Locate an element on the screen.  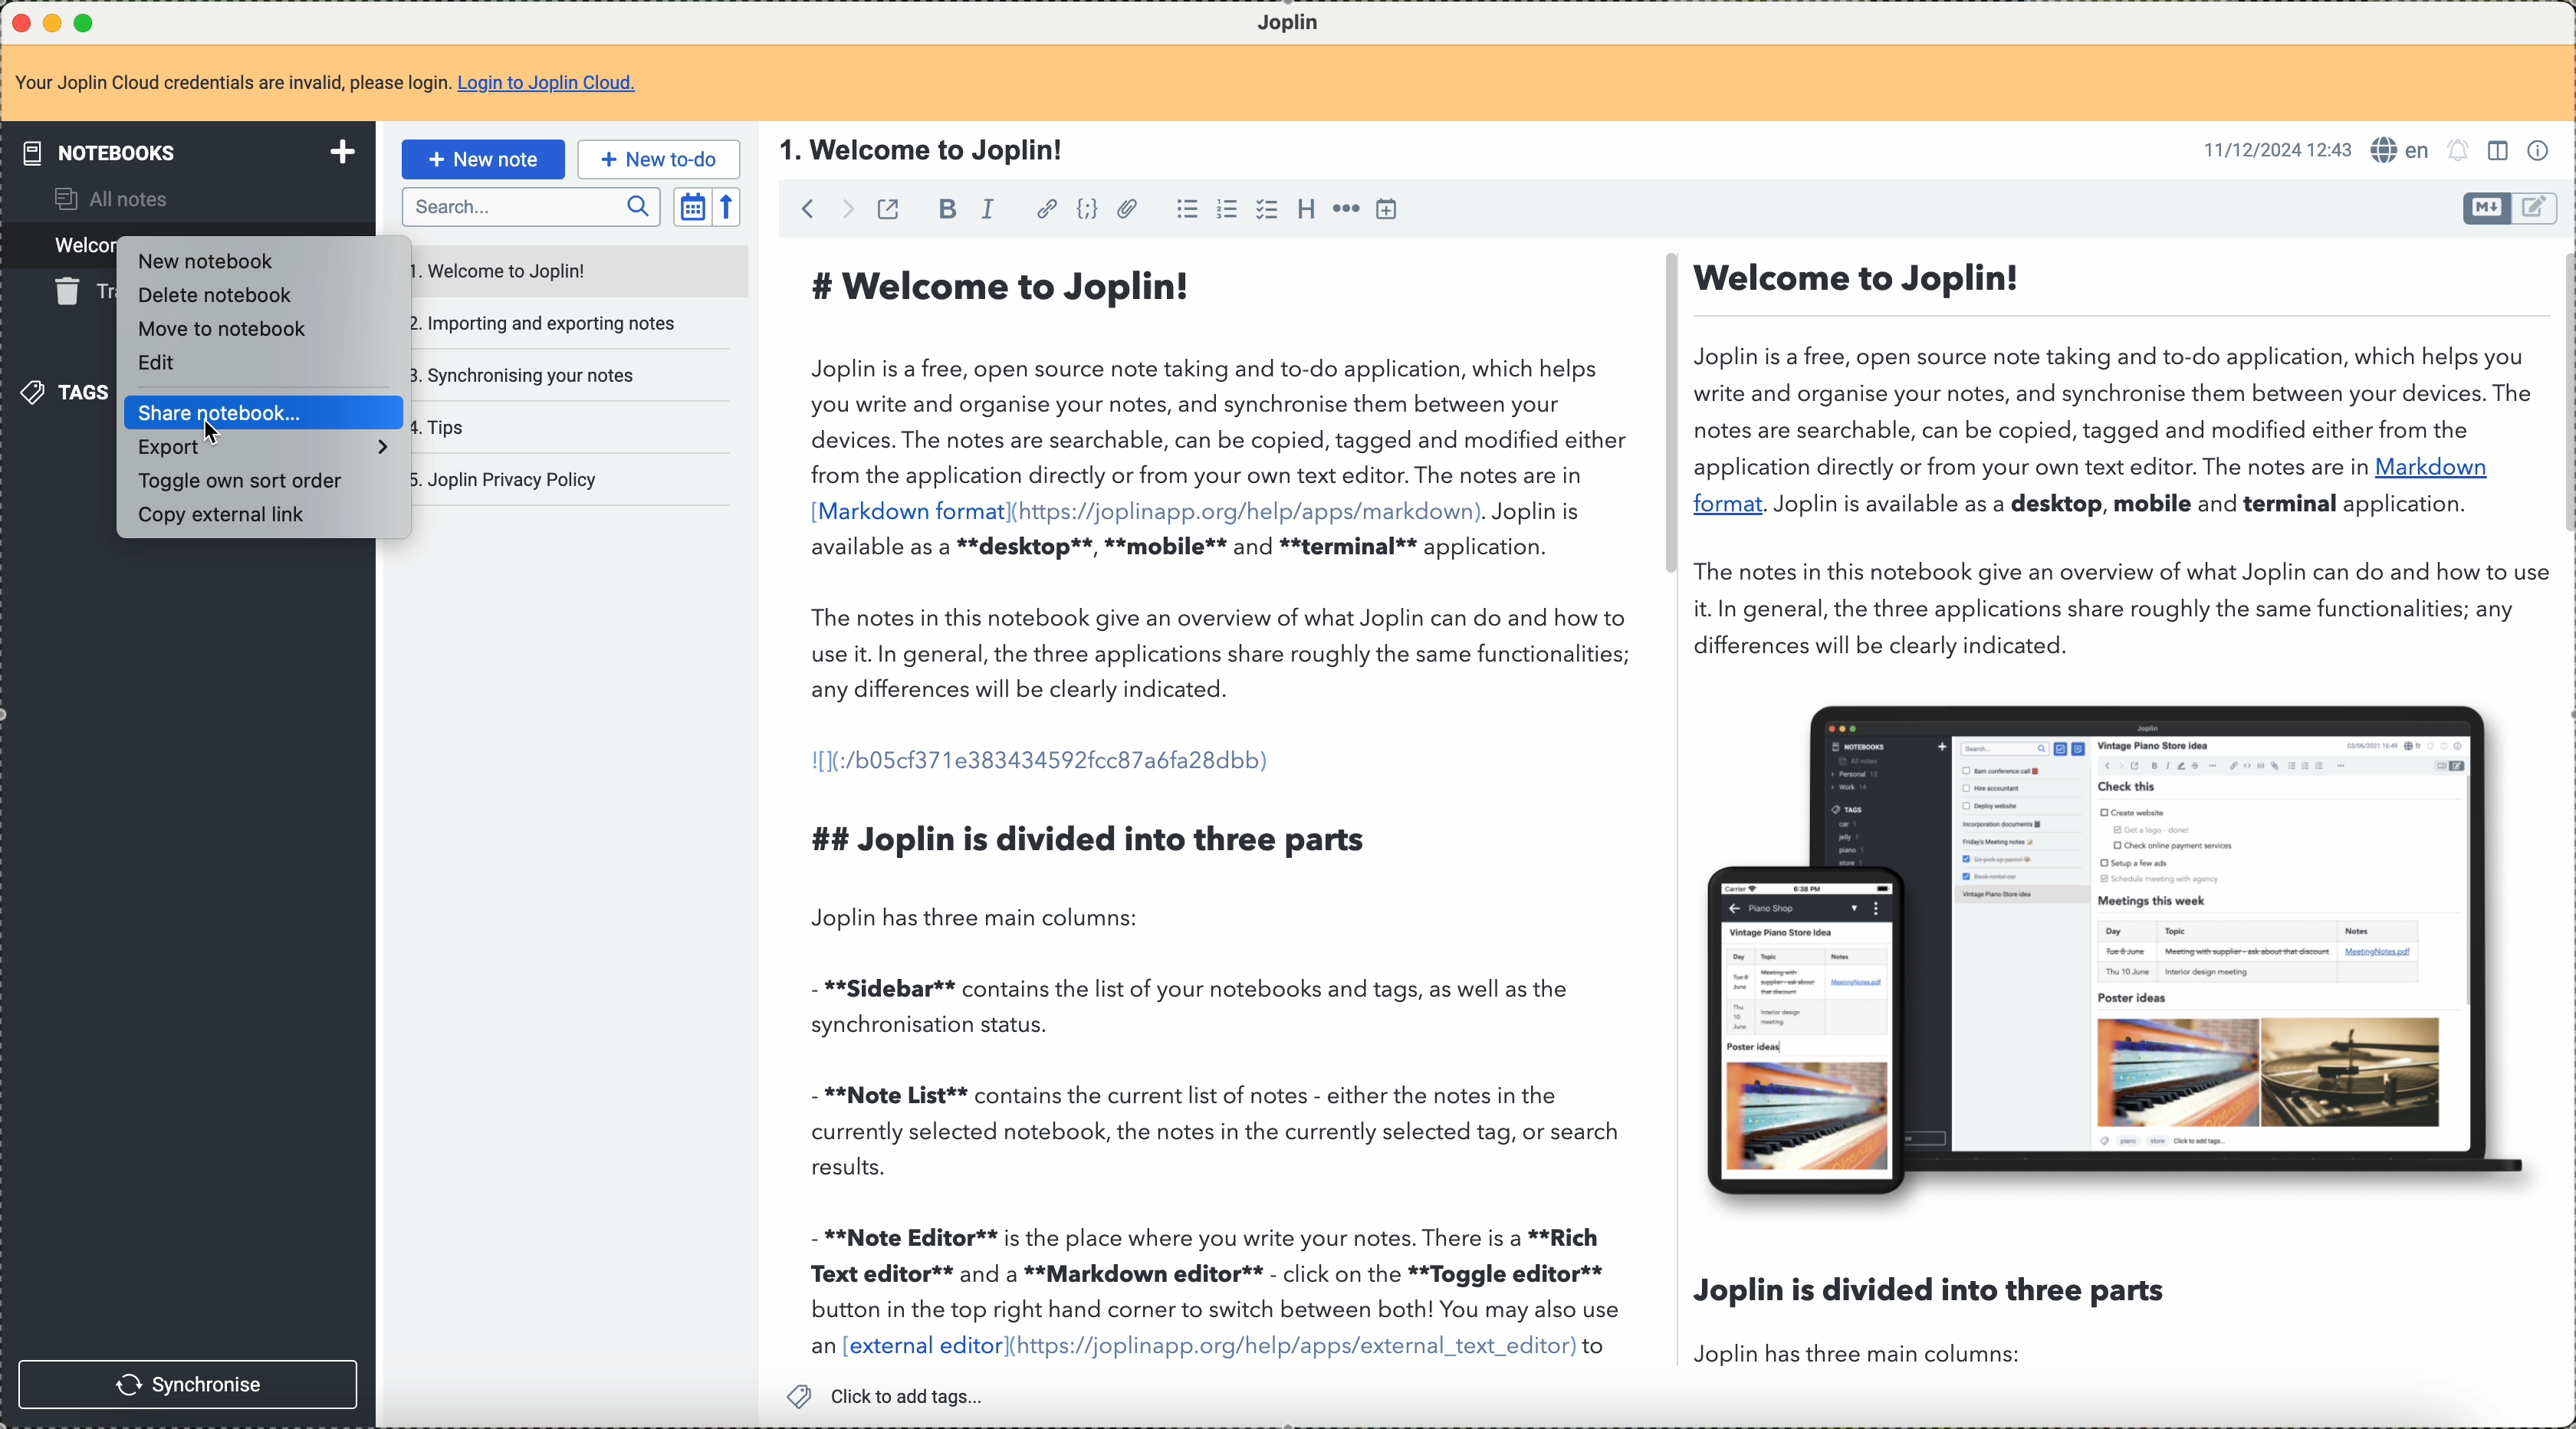
minimize Joplin is located at coordinates (53, 25).